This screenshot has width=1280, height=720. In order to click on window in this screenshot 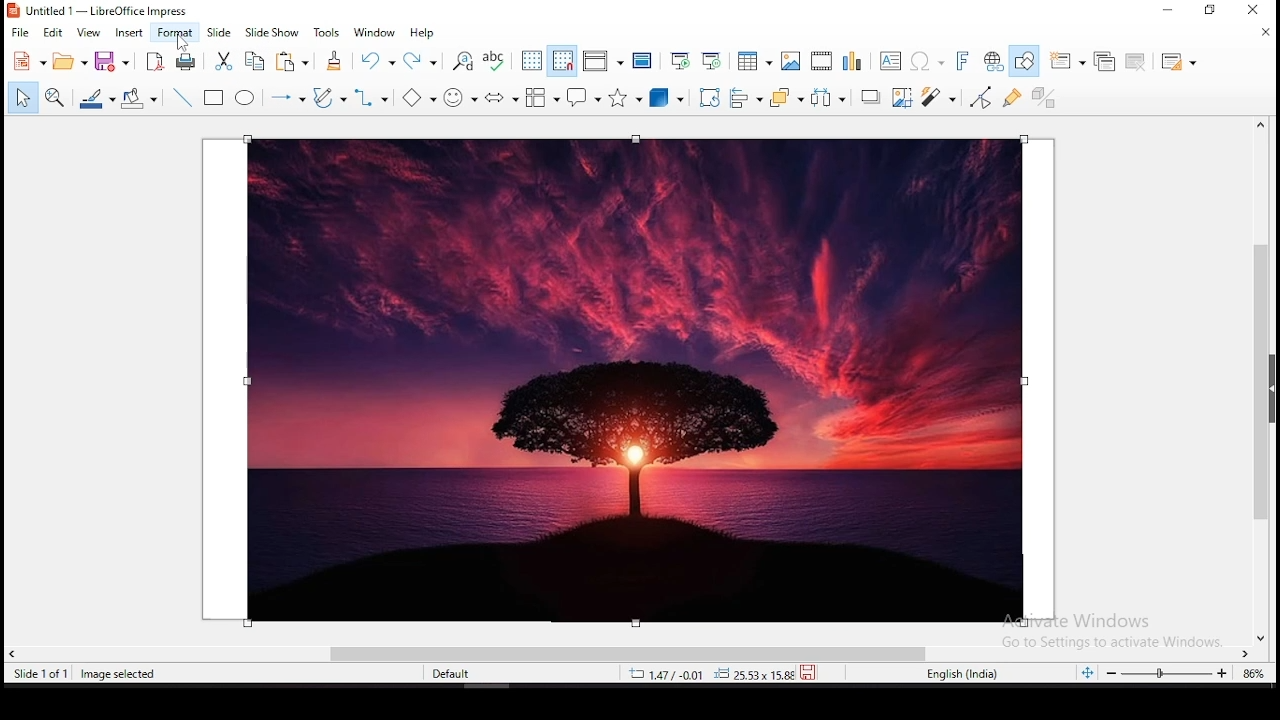, I will do `click(377, 32)`.